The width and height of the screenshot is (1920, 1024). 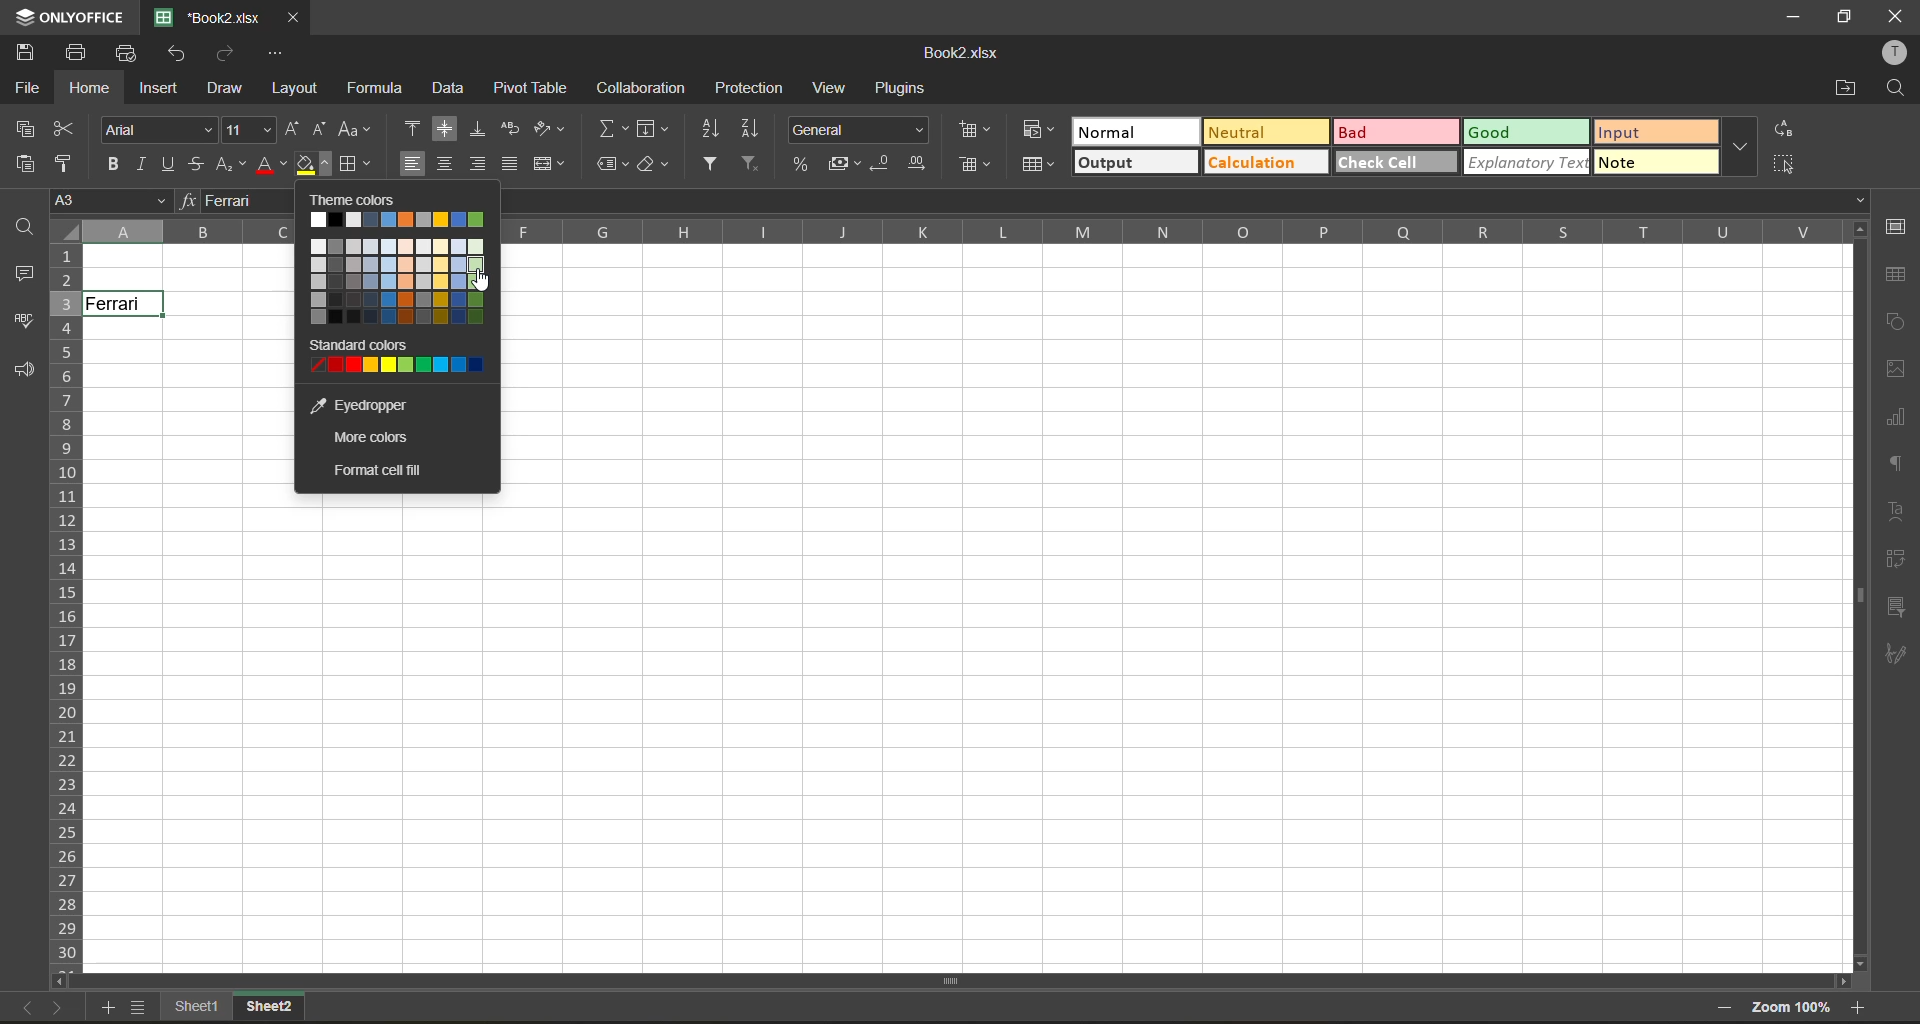 I want to click on input, so click(x=1652, y=133).